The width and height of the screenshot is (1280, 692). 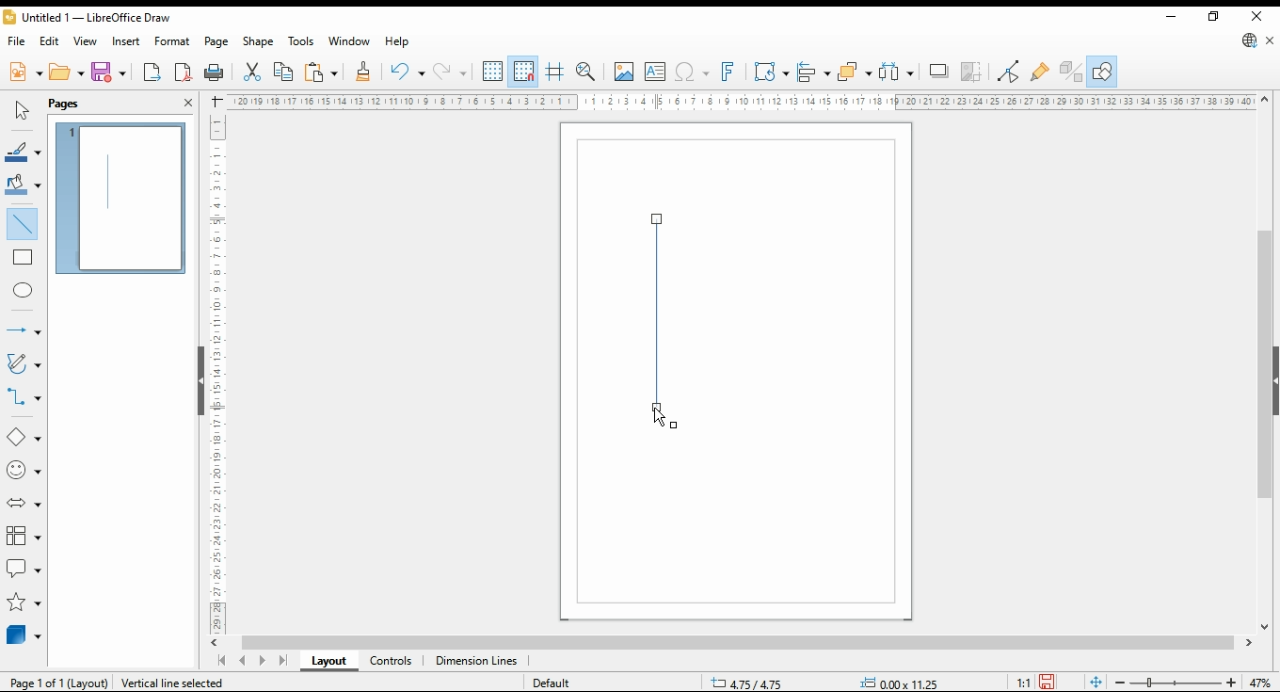 I want to click on Vertical line selected, so click(x=188, y=681).